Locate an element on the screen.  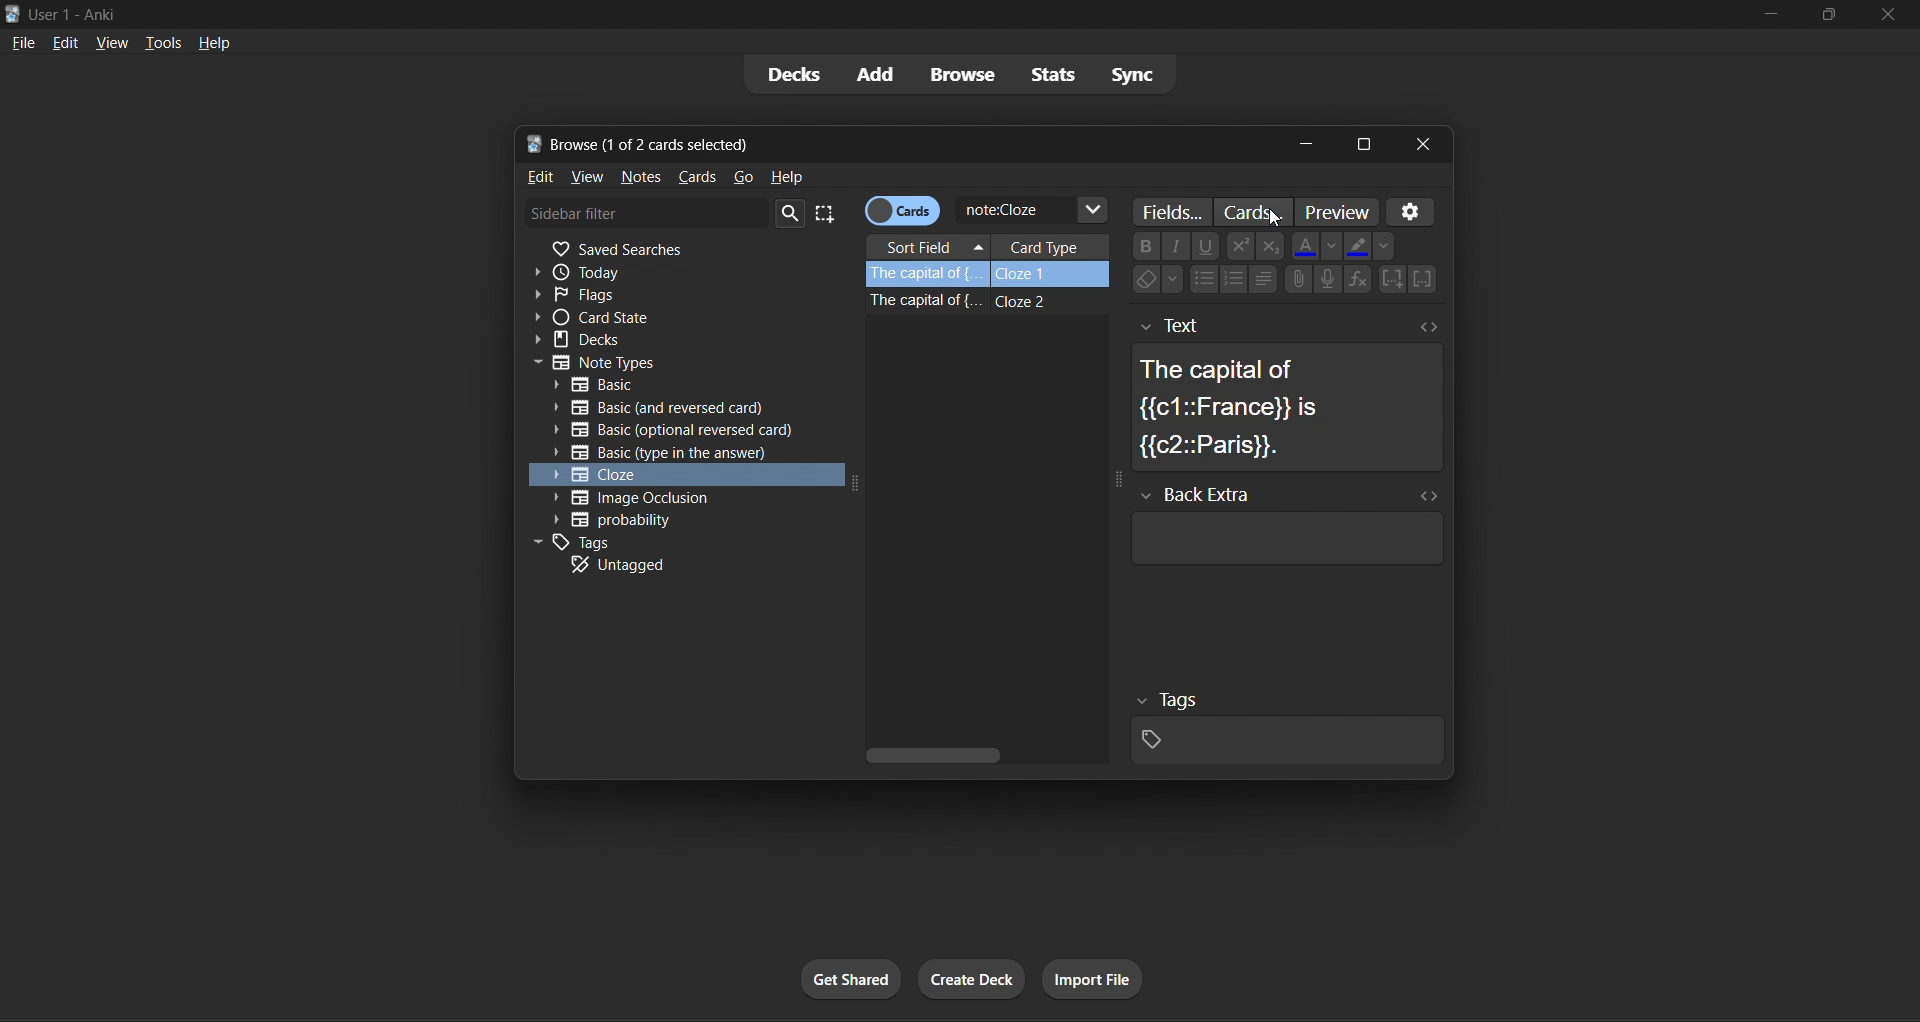
untagged filter is located at coordinates (671, 564).